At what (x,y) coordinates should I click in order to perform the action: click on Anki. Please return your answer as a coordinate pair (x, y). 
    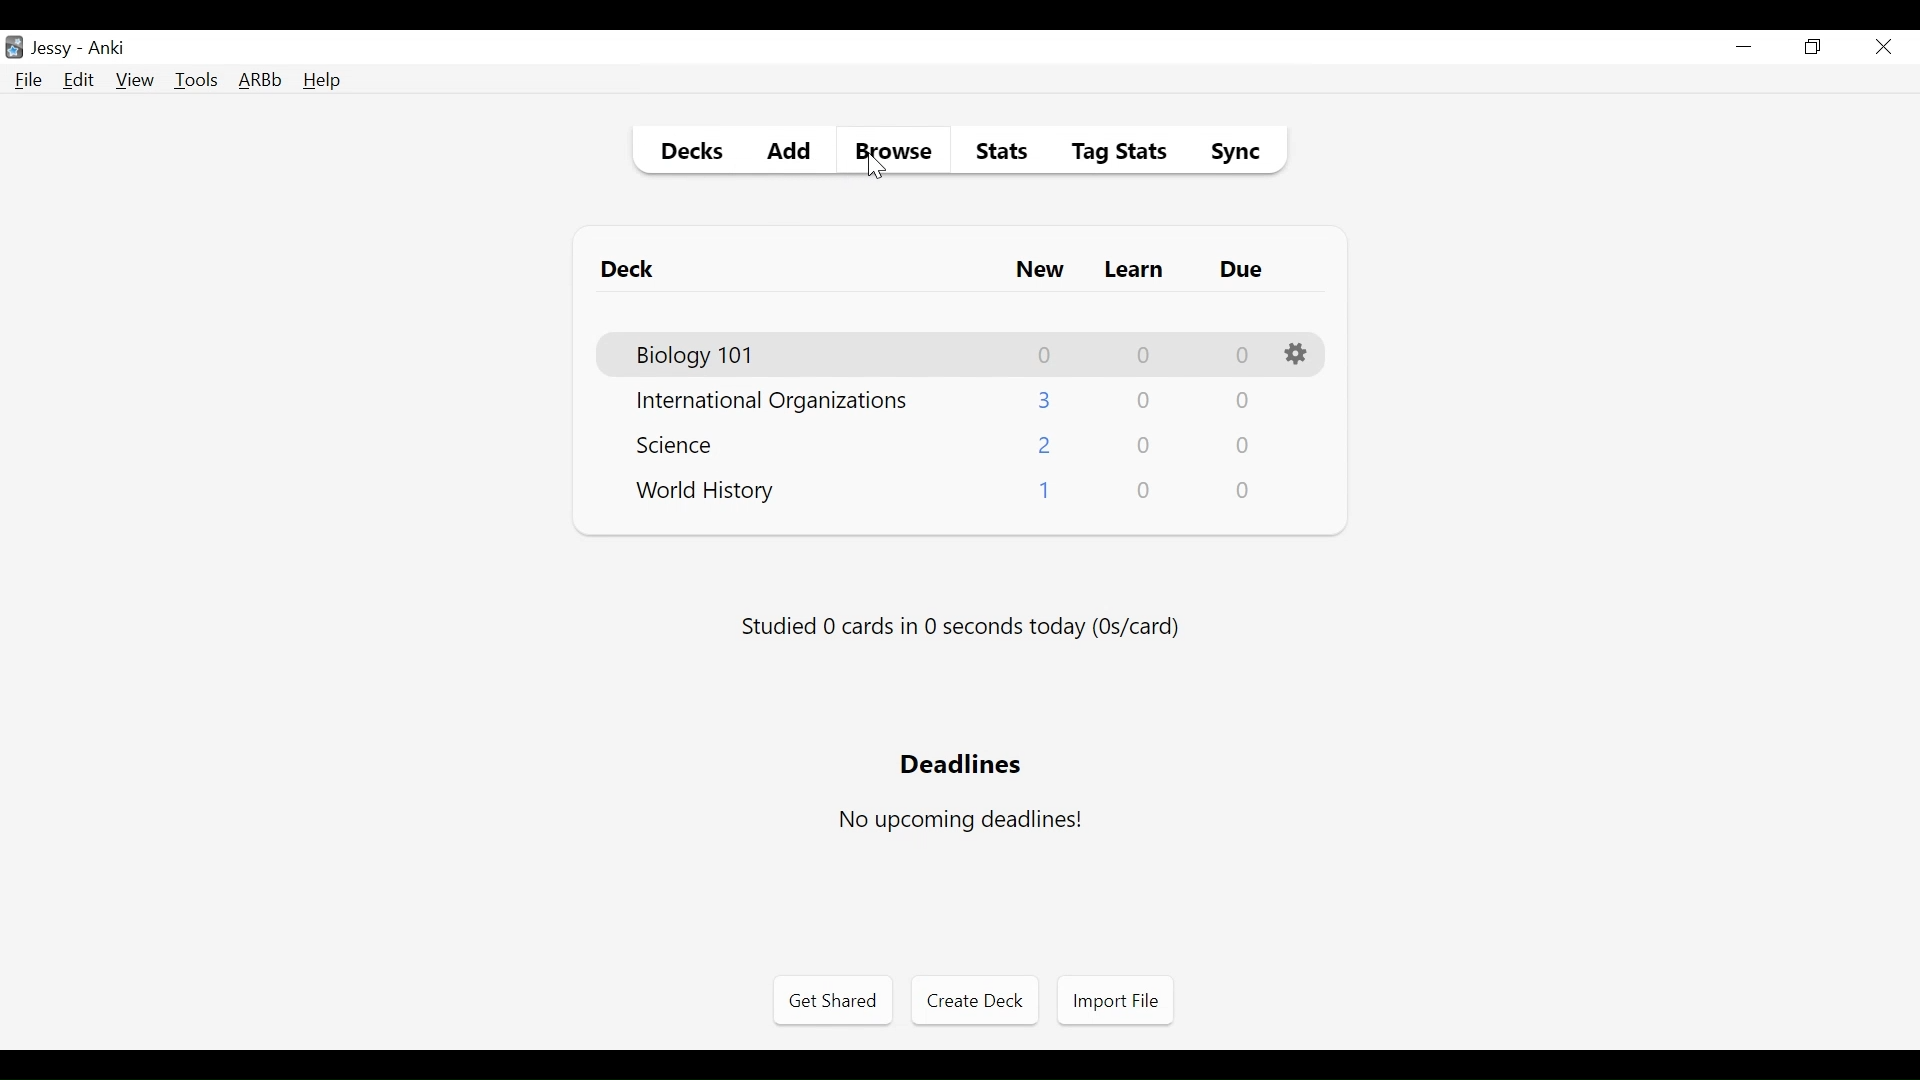
    Looking at the image, I should click on (107, 48).